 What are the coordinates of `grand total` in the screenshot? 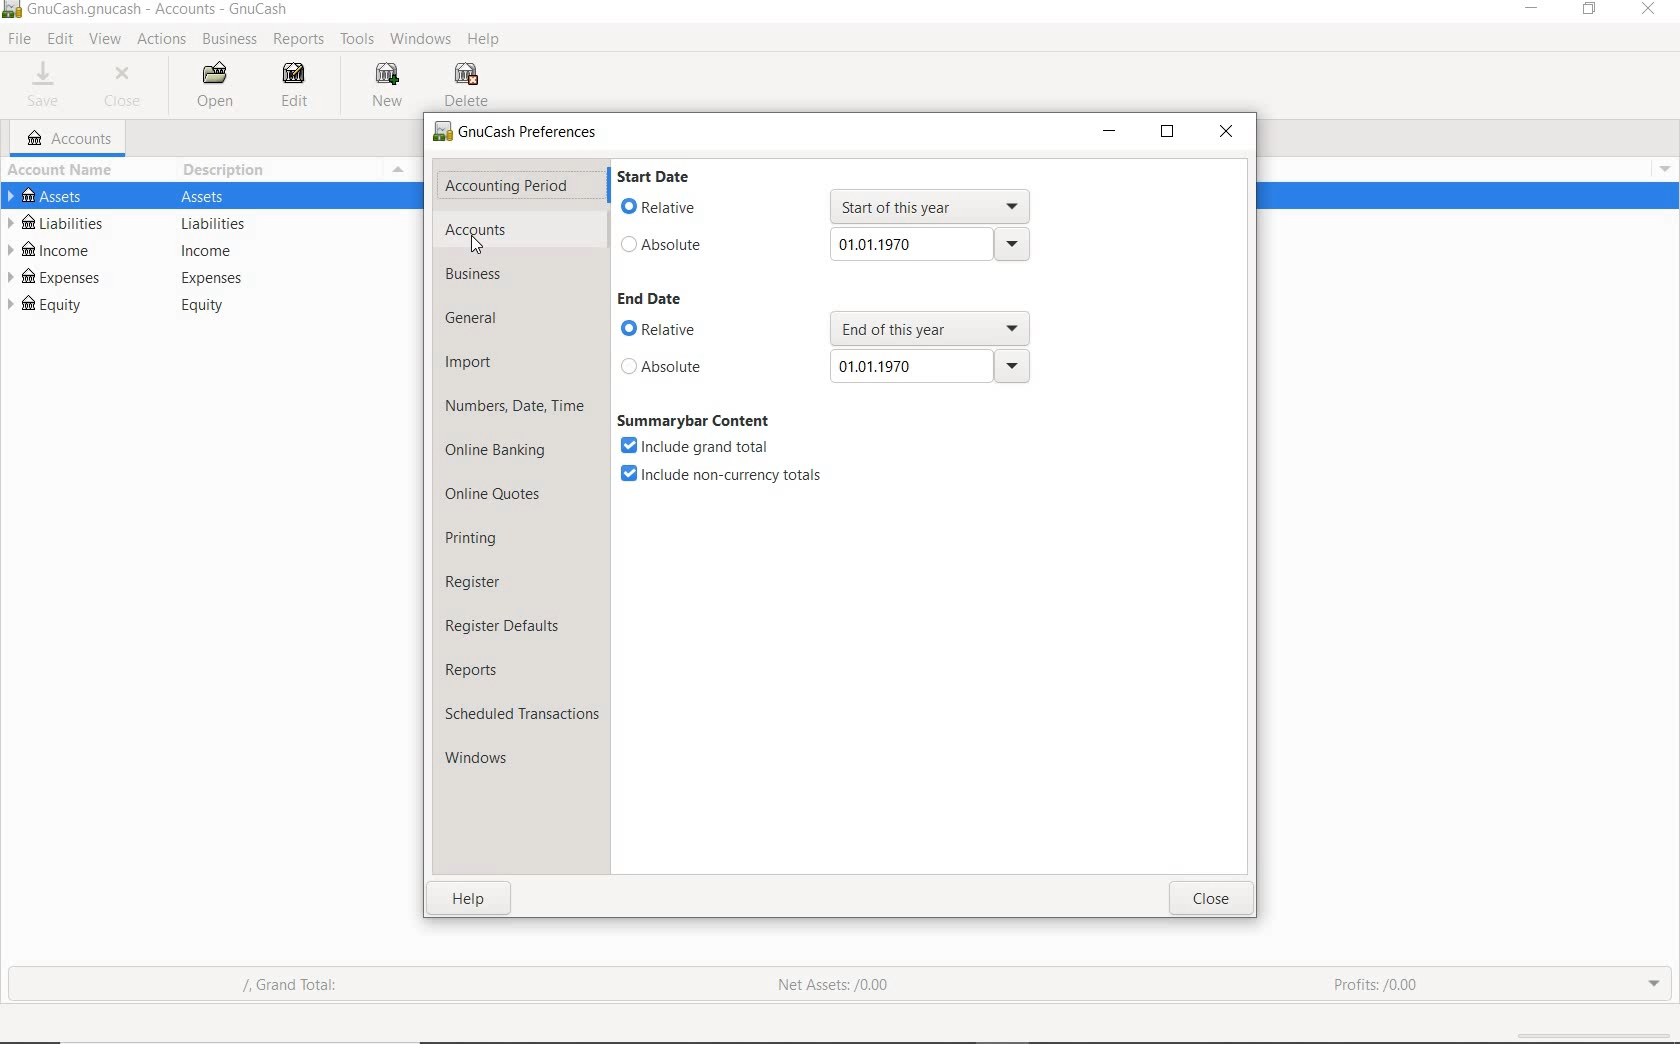 It's located at (304, 987).